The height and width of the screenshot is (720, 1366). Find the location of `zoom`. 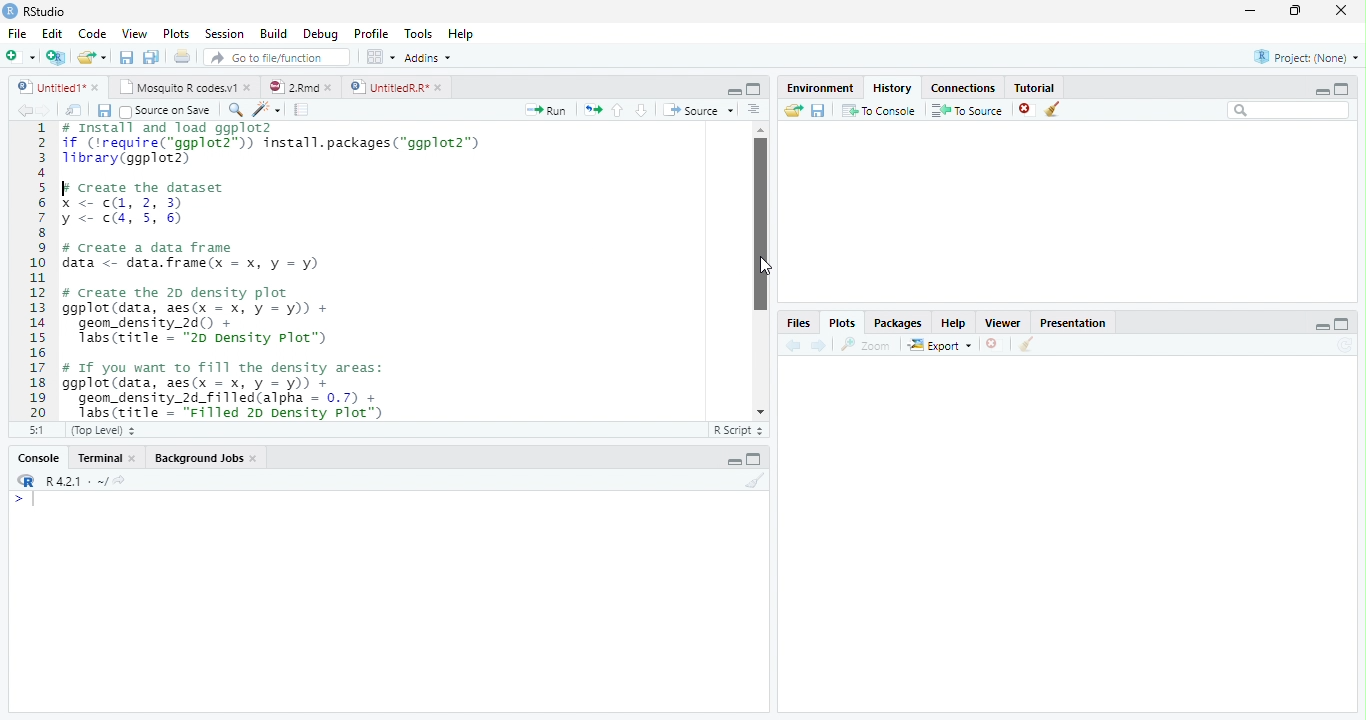

zoom is located at coordinates (869, 346).